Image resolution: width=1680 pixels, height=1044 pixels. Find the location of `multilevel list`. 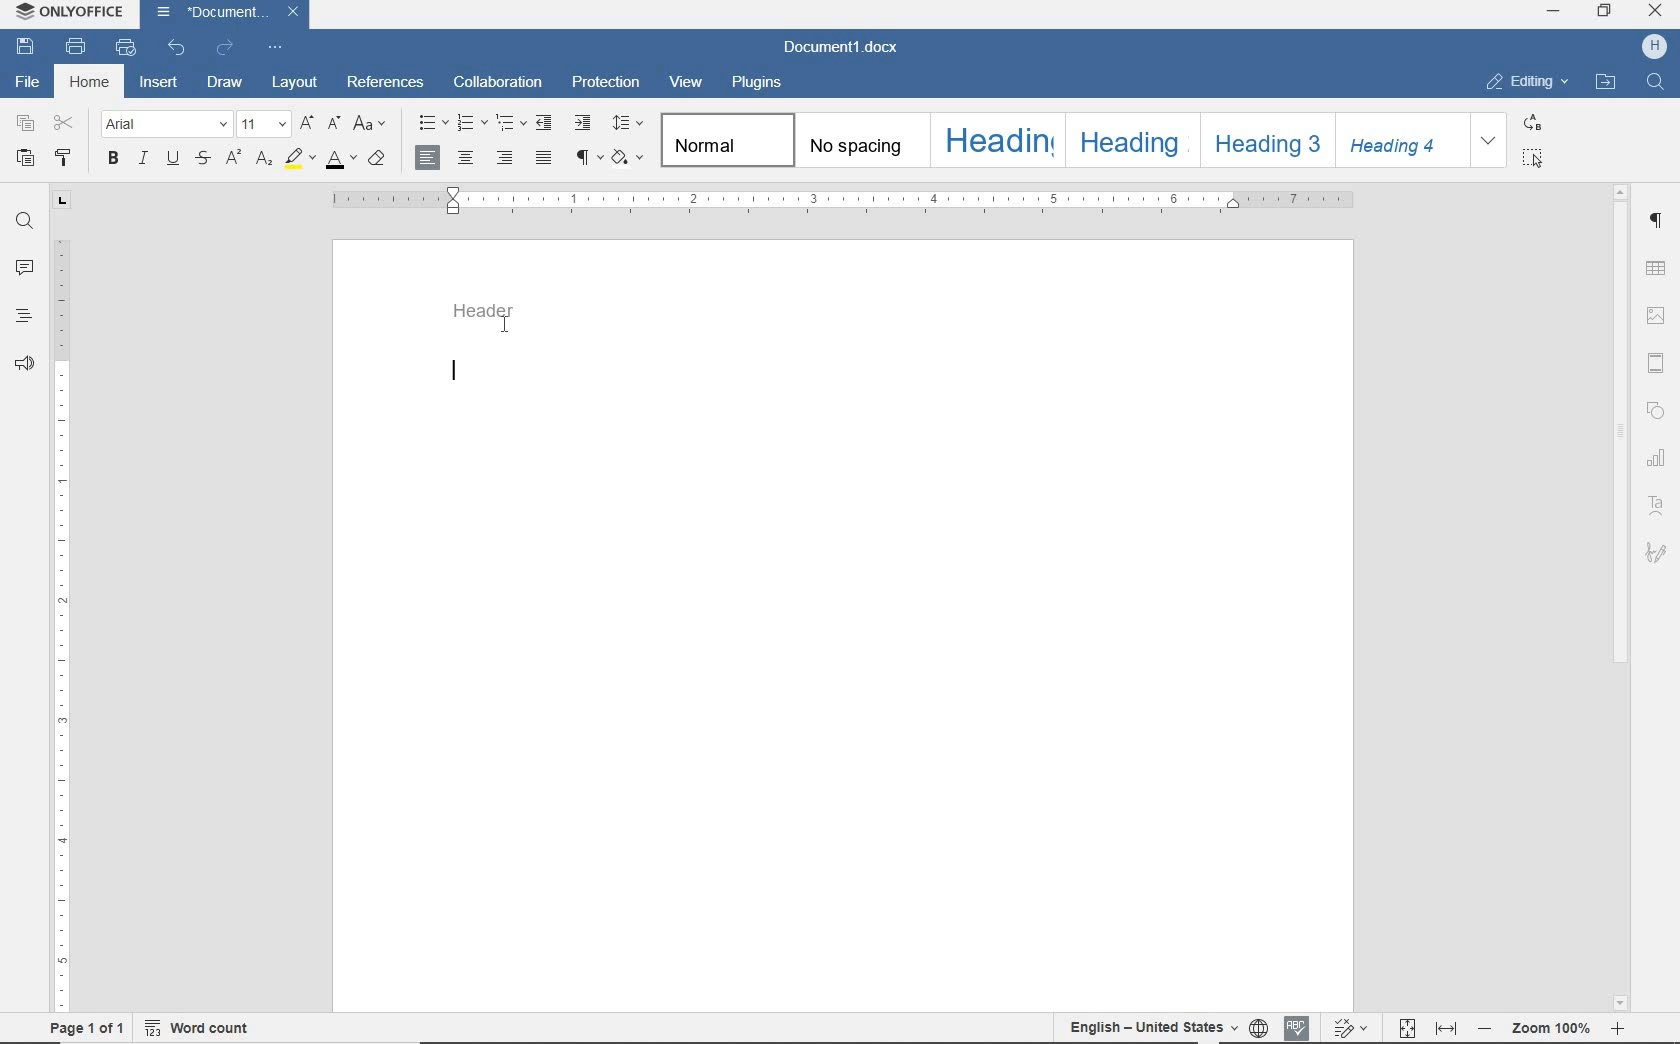

multilevel list is located at coordinates (511, 124).